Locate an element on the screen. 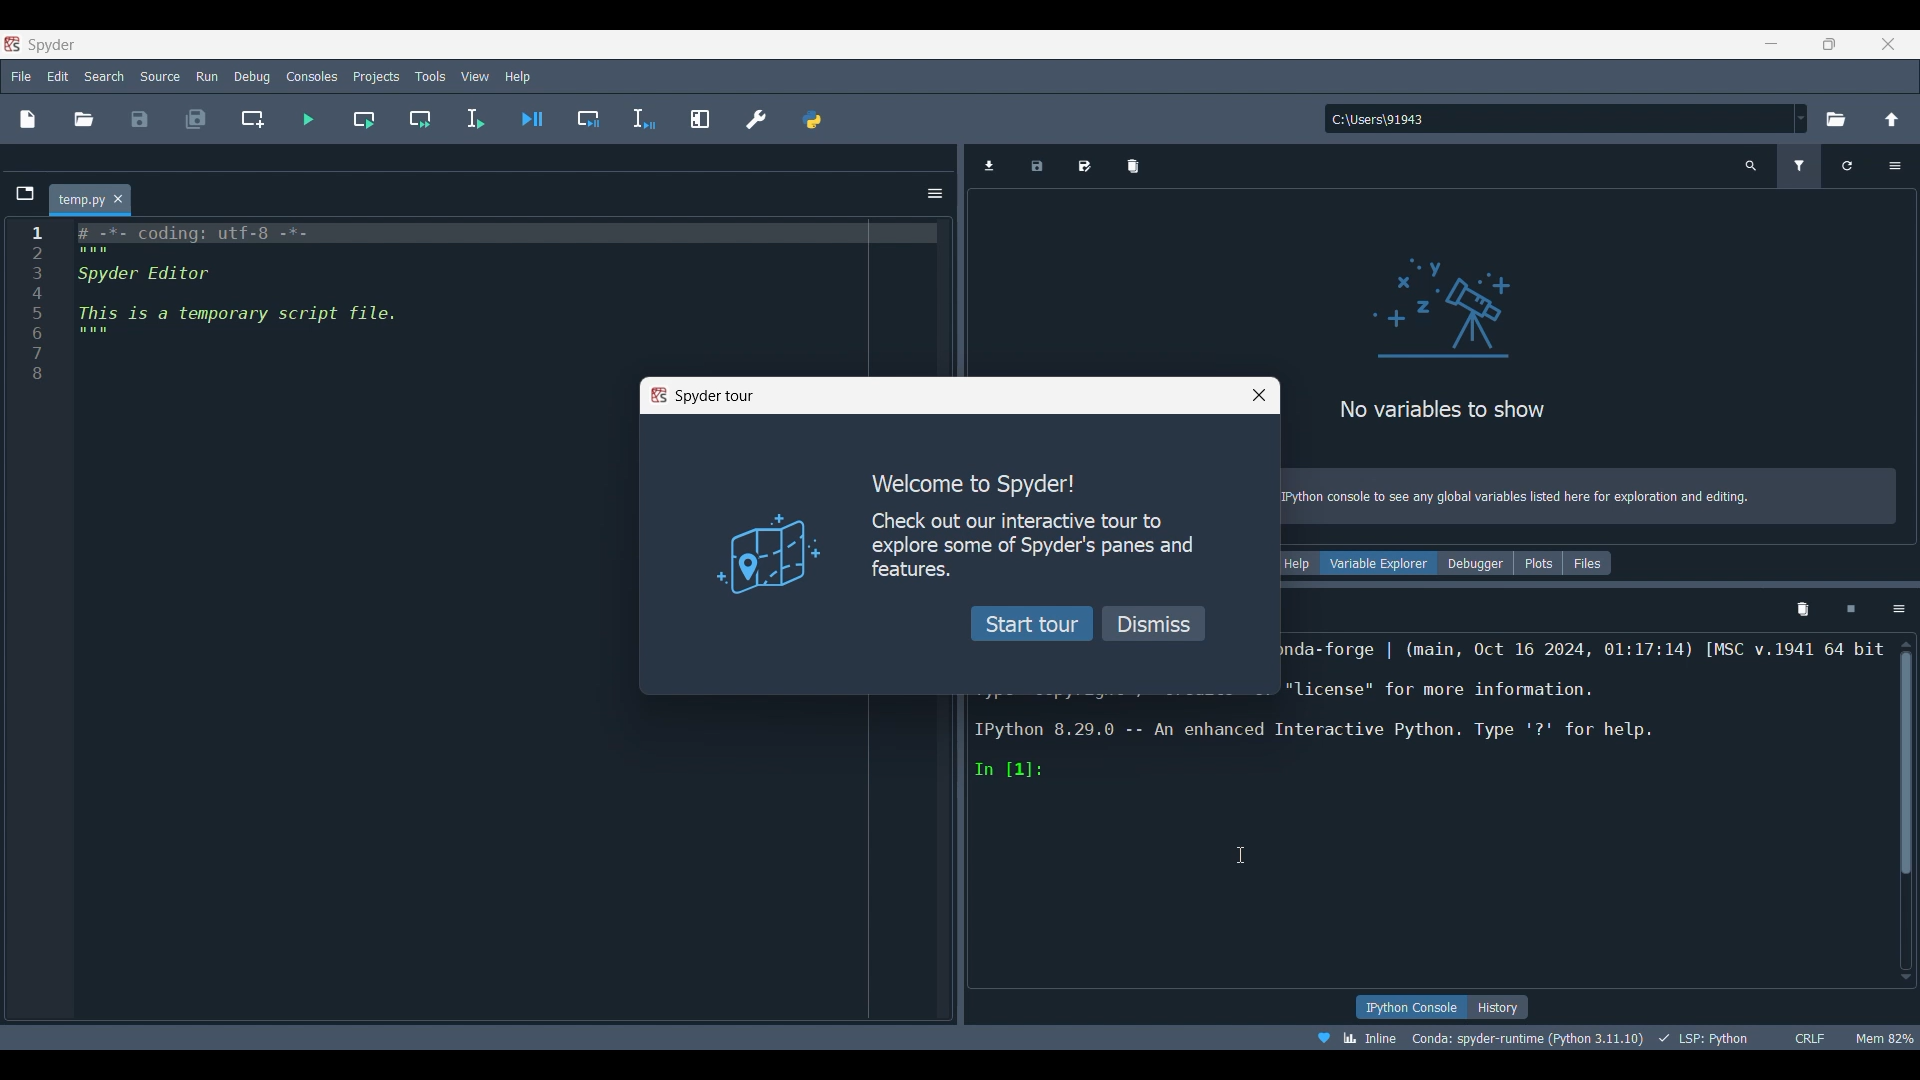 The height and width of the screenshot is (1080, 1920).  lk Inline Conda: spyder-runtime (Python 3.11.10) is located at coordinates (1476, 1038).